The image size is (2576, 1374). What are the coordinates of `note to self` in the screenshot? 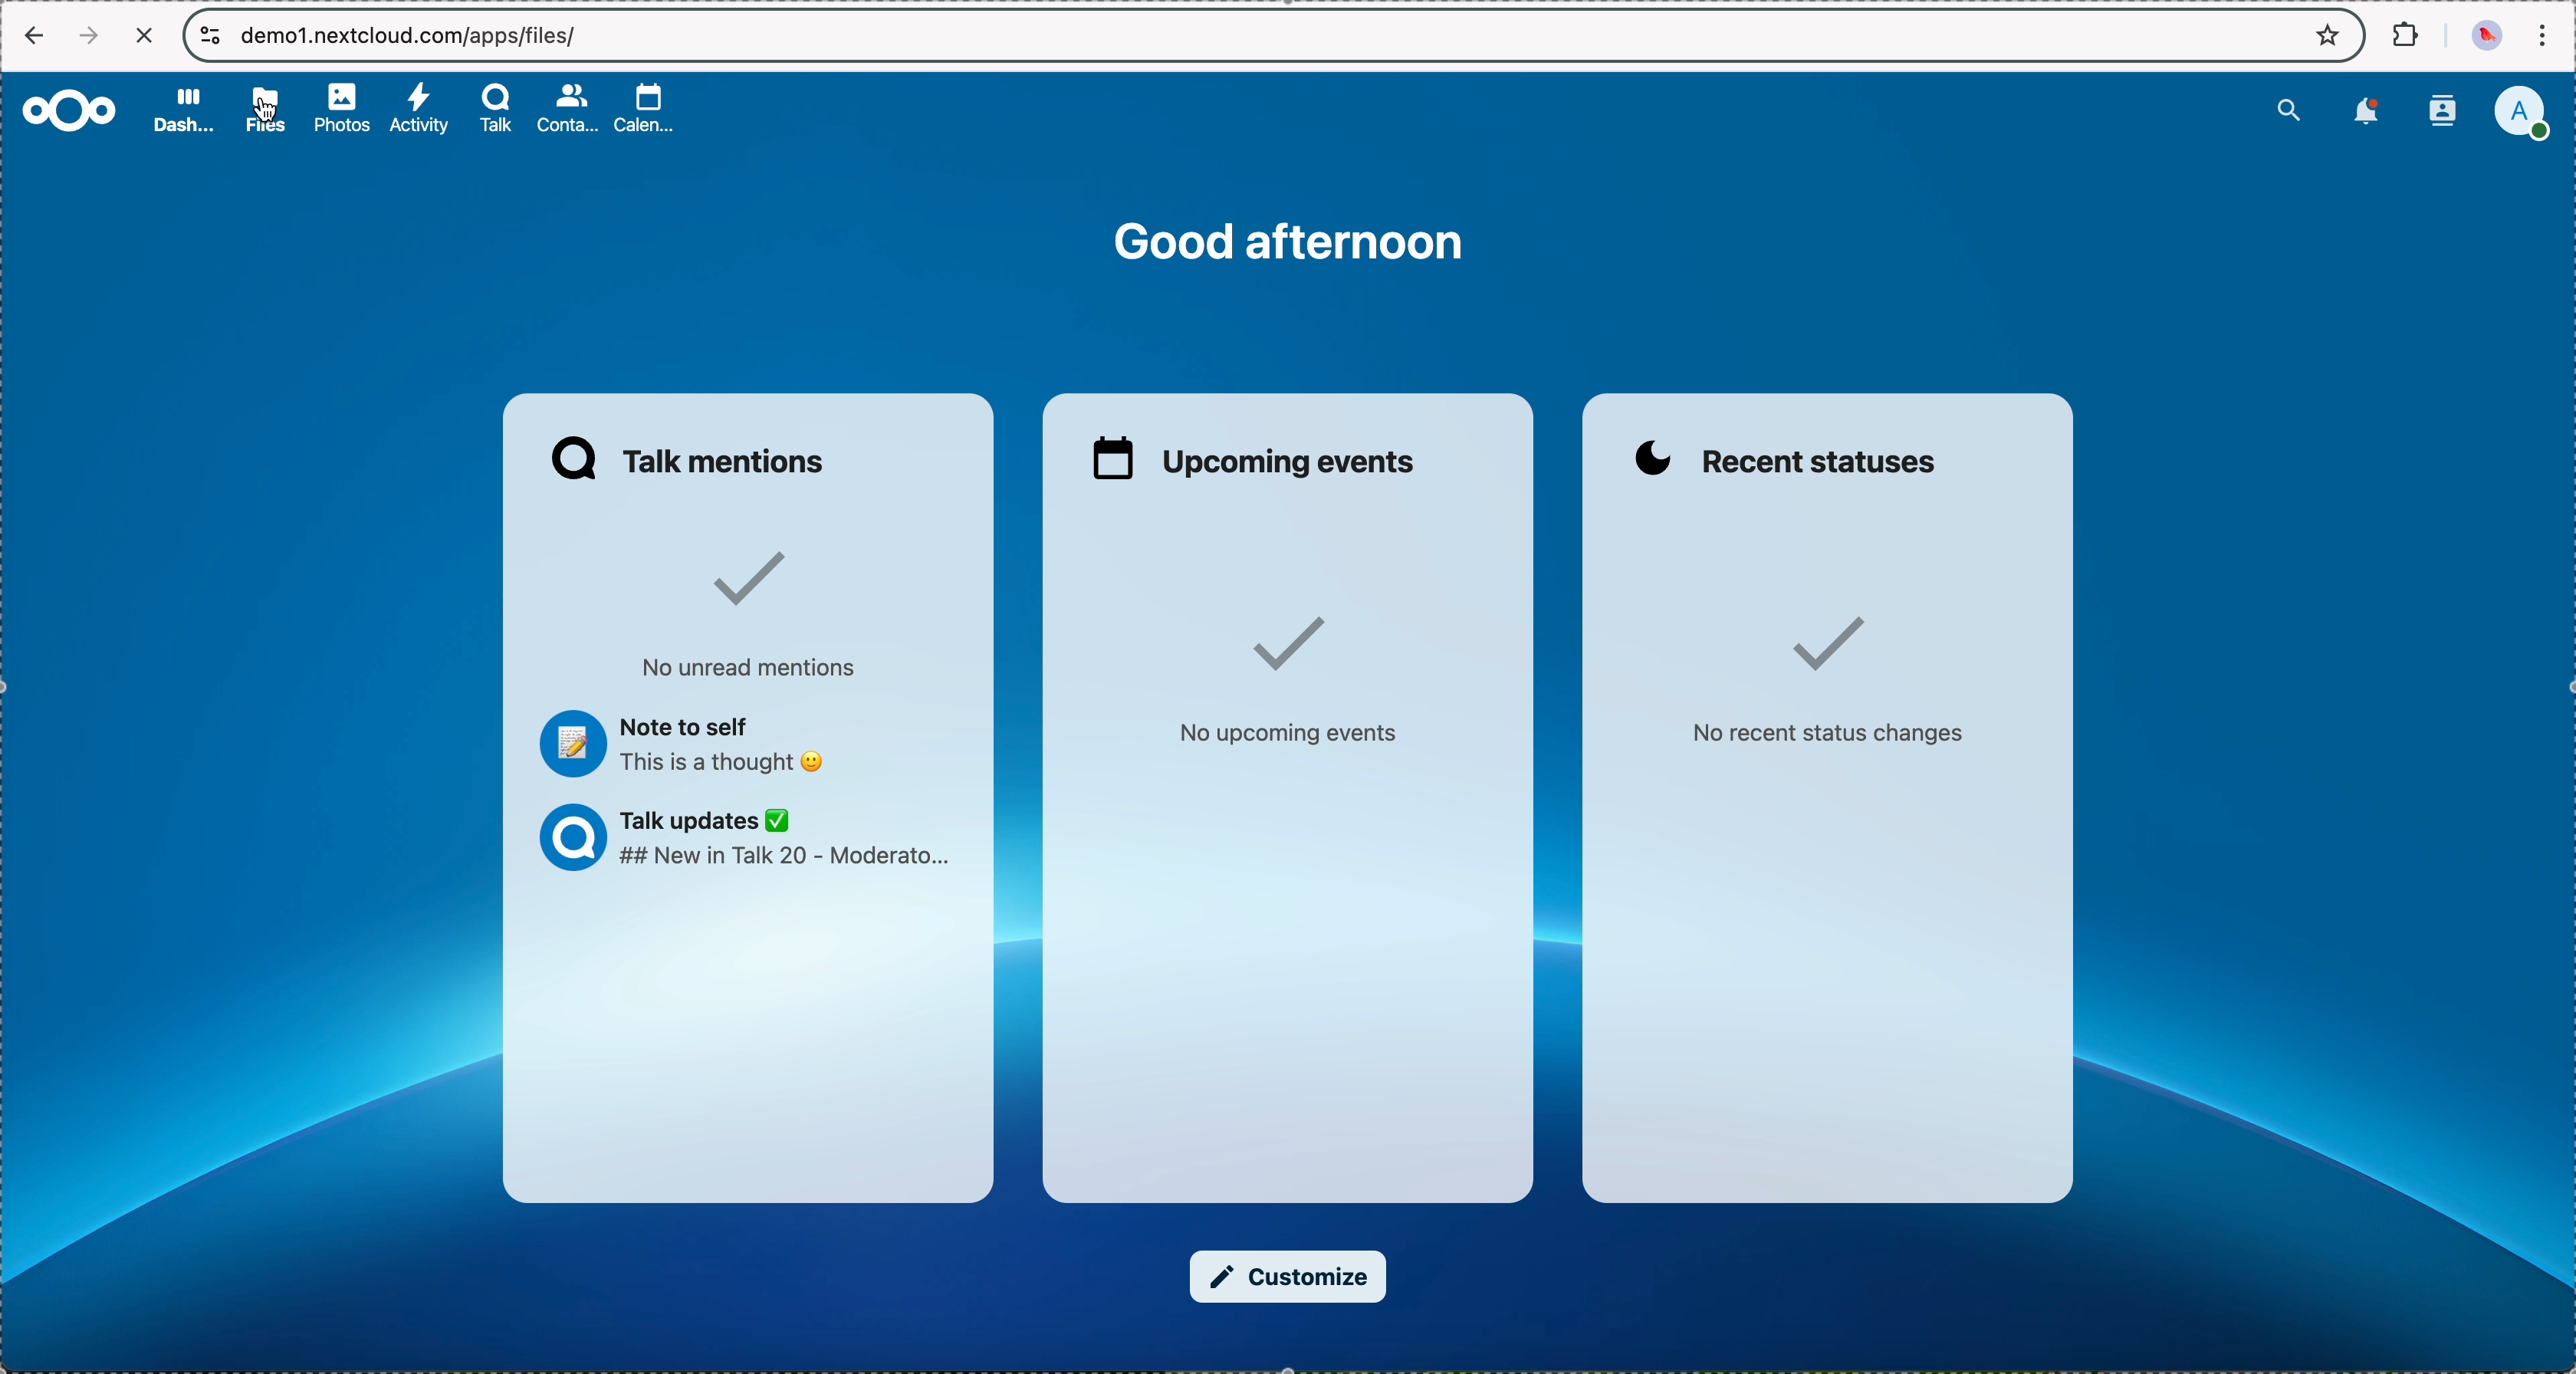 It's located at (679, 748).